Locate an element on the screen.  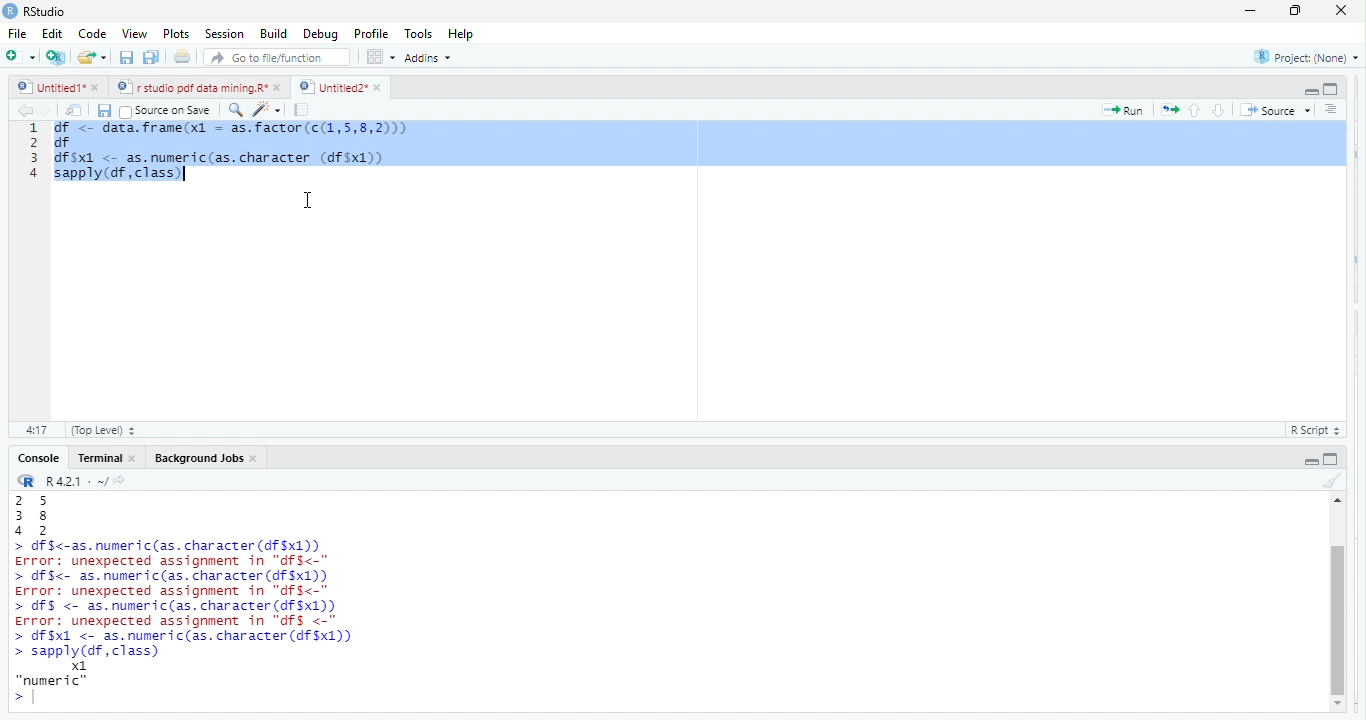
code tools is located at coordinates (270, 110).